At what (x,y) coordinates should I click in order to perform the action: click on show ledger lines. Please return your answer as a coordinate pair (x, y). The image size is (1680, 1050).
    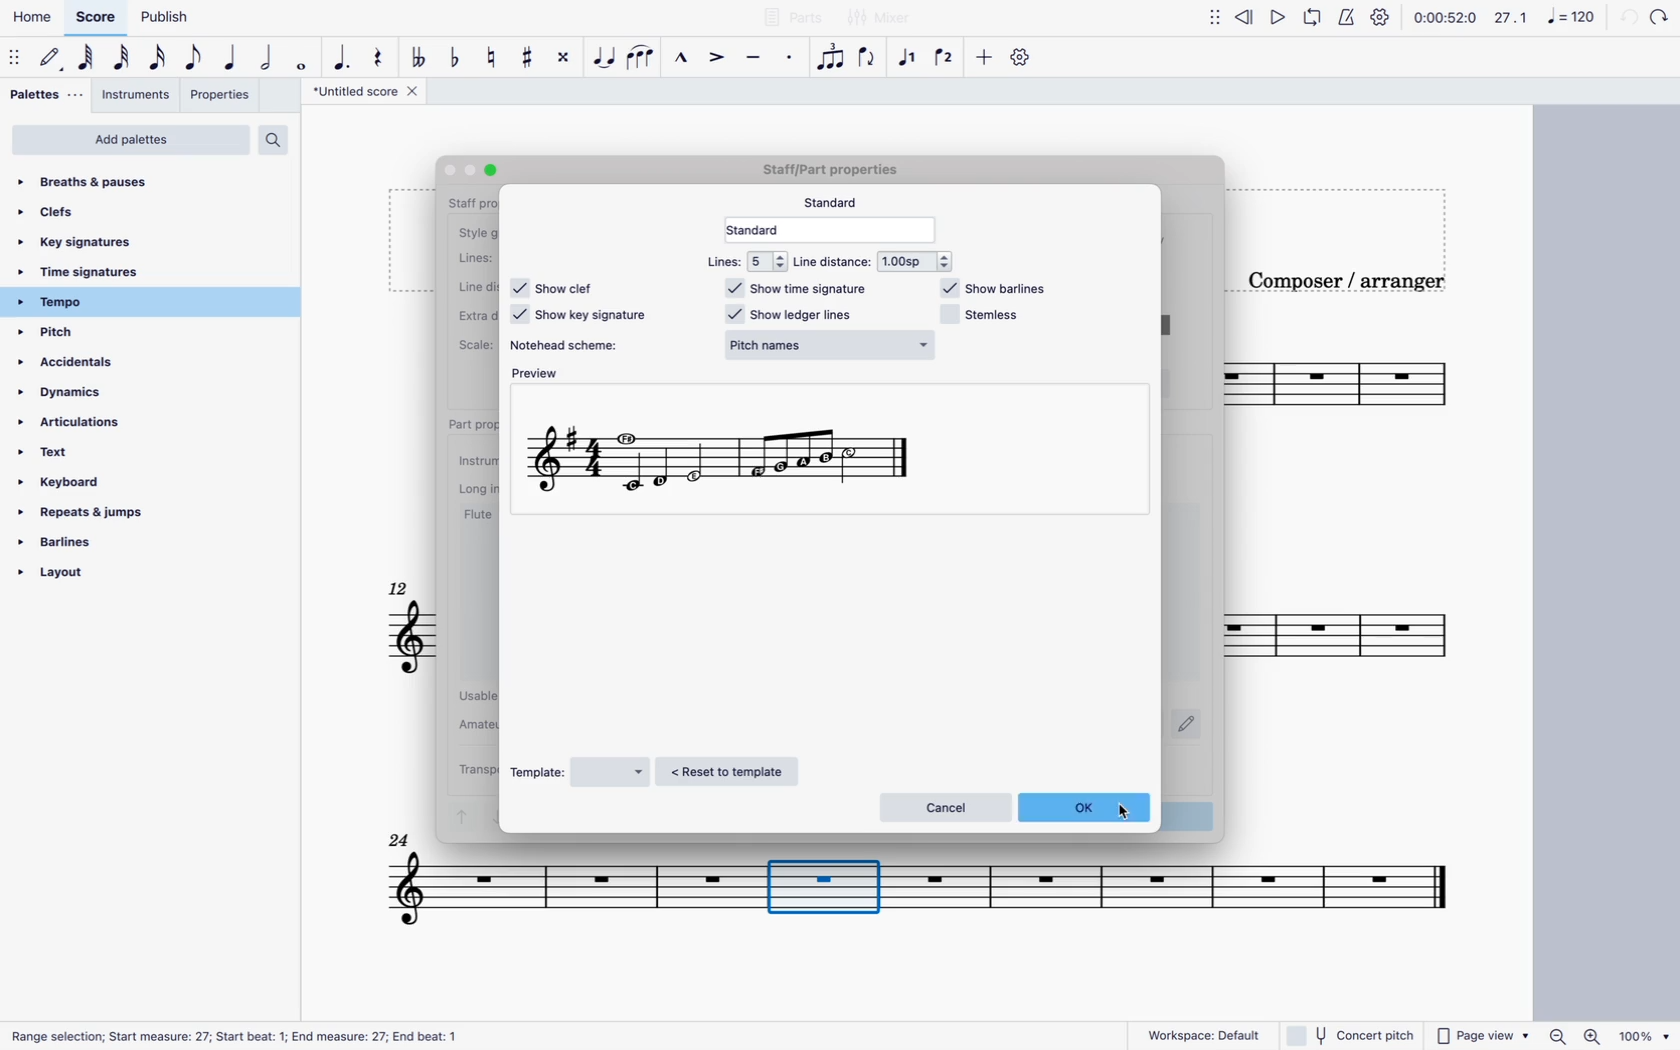
    Looking at the image, I should click on (790, 315).